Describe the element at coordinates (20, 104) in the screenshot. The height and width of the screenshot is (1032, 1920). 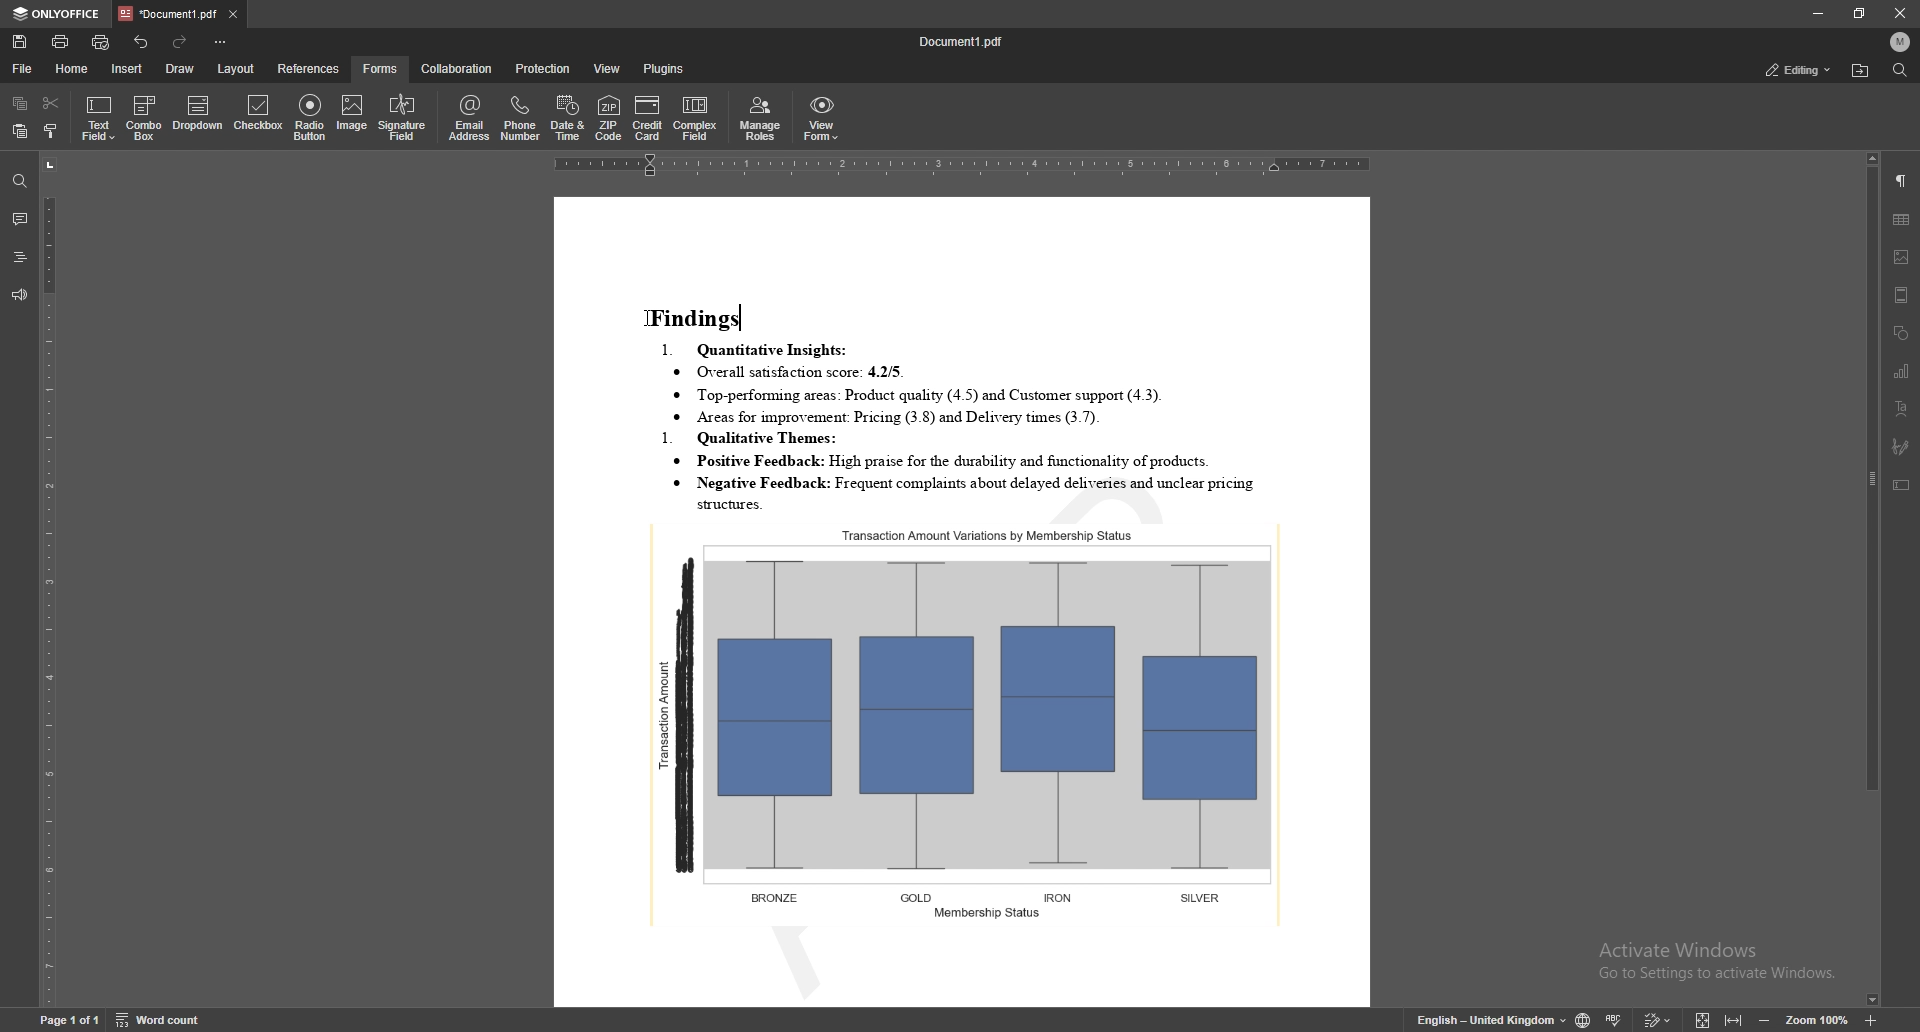
I see `copy` at that location.